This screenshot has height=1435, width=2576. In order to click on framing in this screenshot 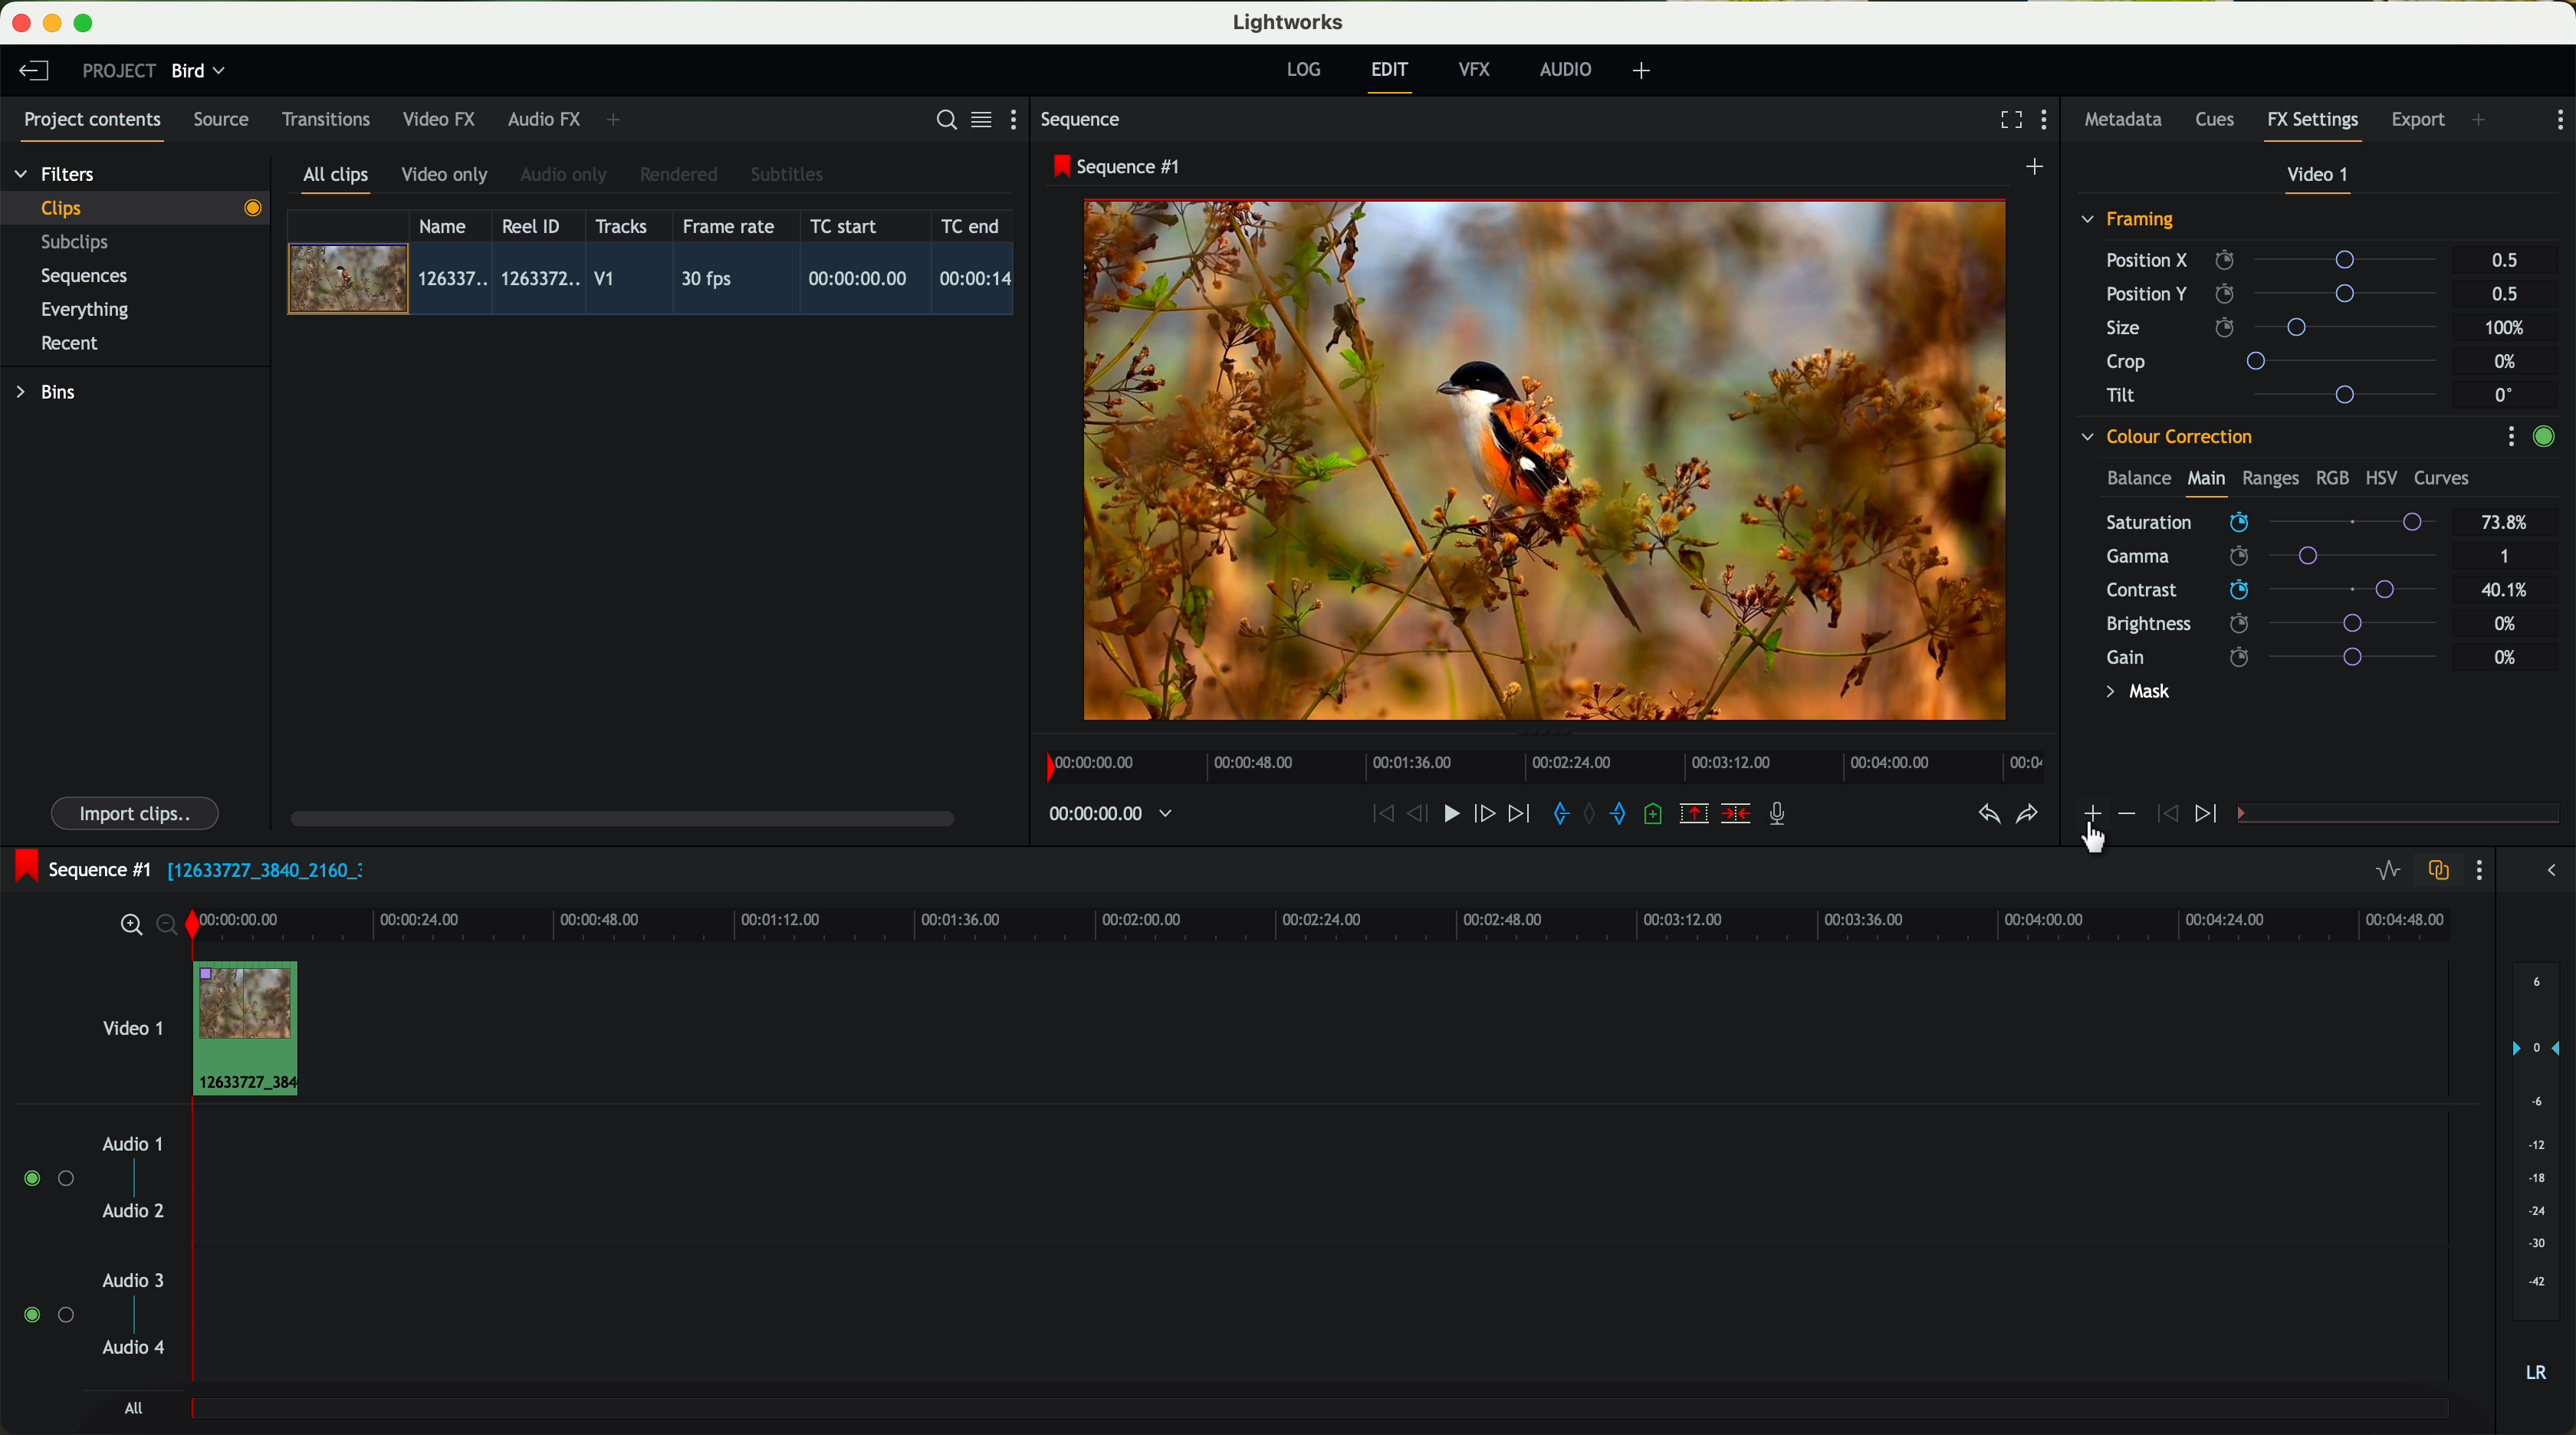, I will do `click(2129, 222)`.